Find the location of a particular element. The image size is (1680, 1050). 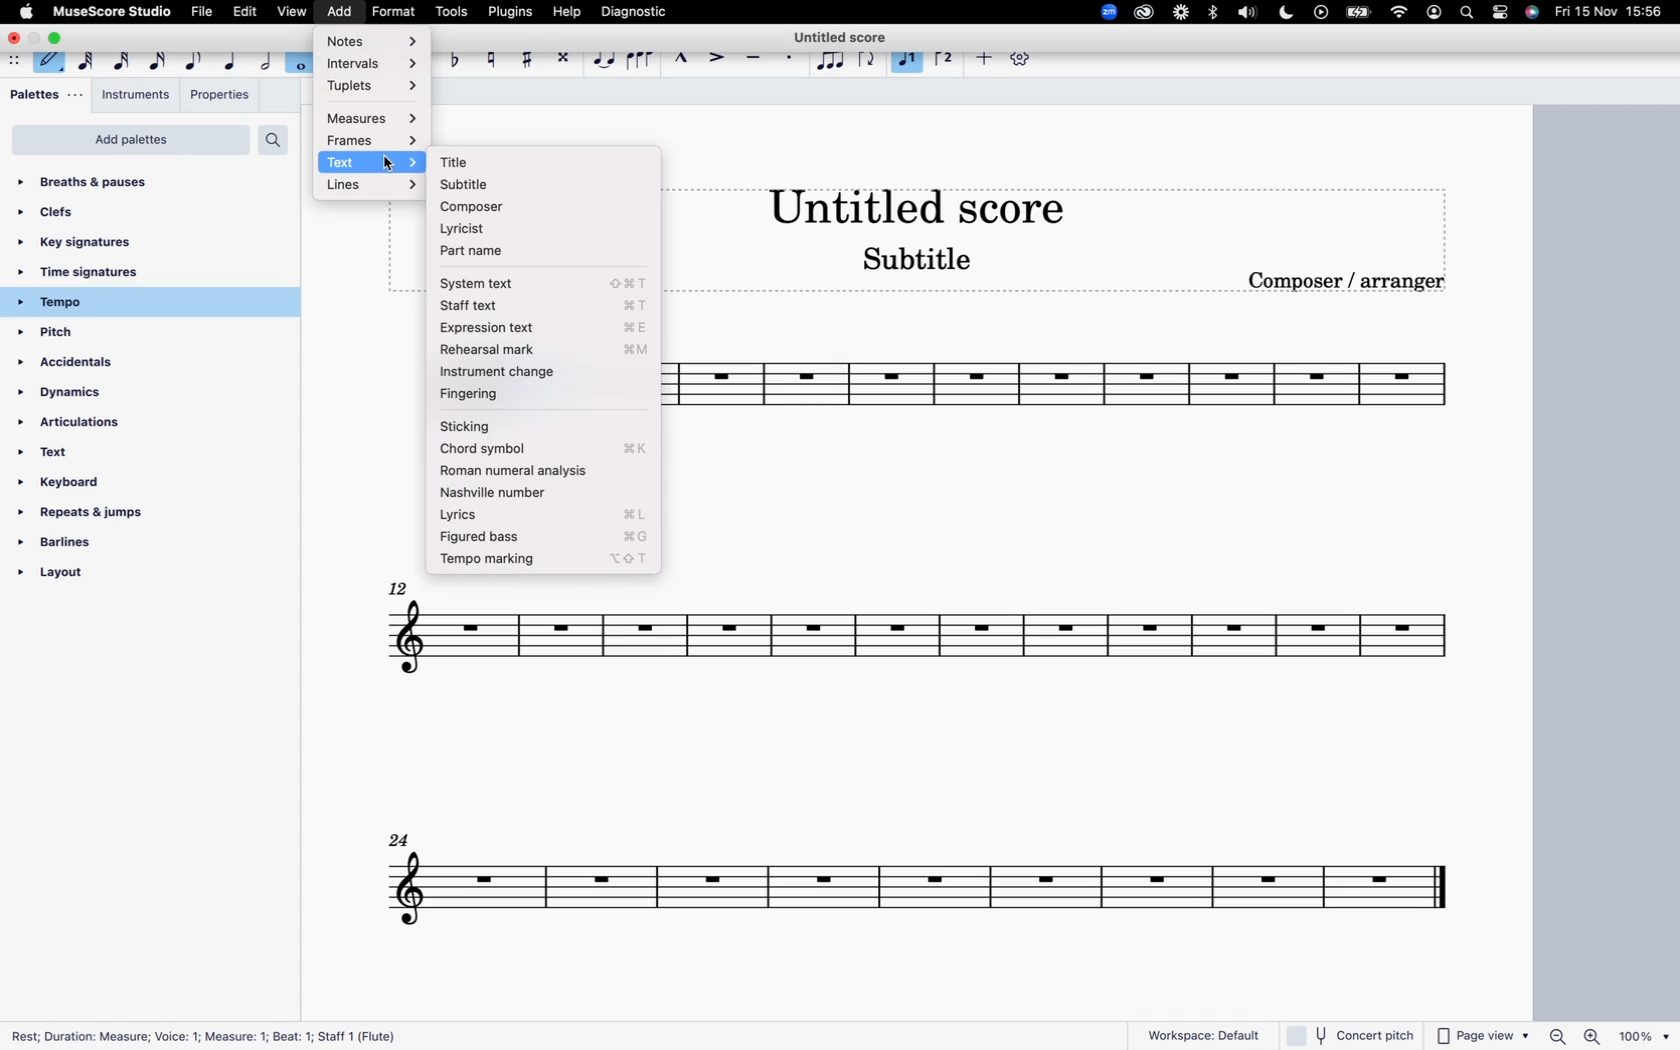

subtitle is located at coordinates (519, 186).